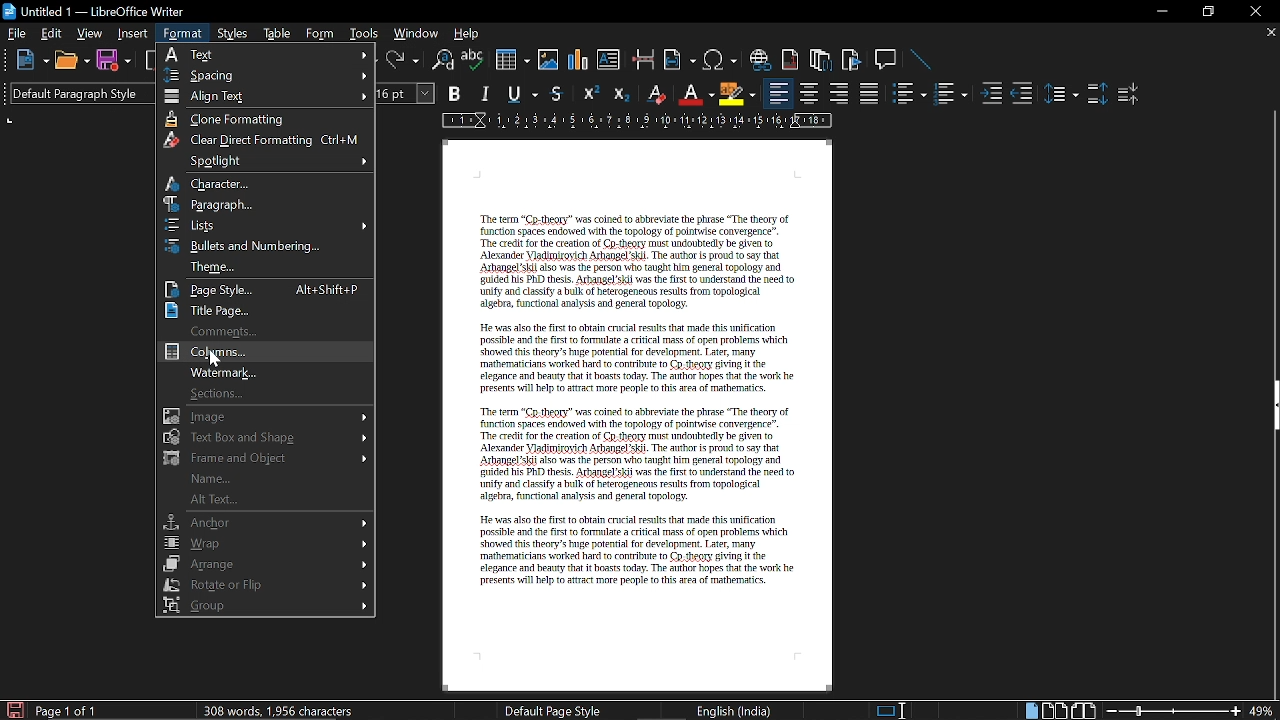 The image size is (1280, 720). What do you see at coordinates (468, 34) in the screenshot?
I see `Help` at bounding box center [468, 34].